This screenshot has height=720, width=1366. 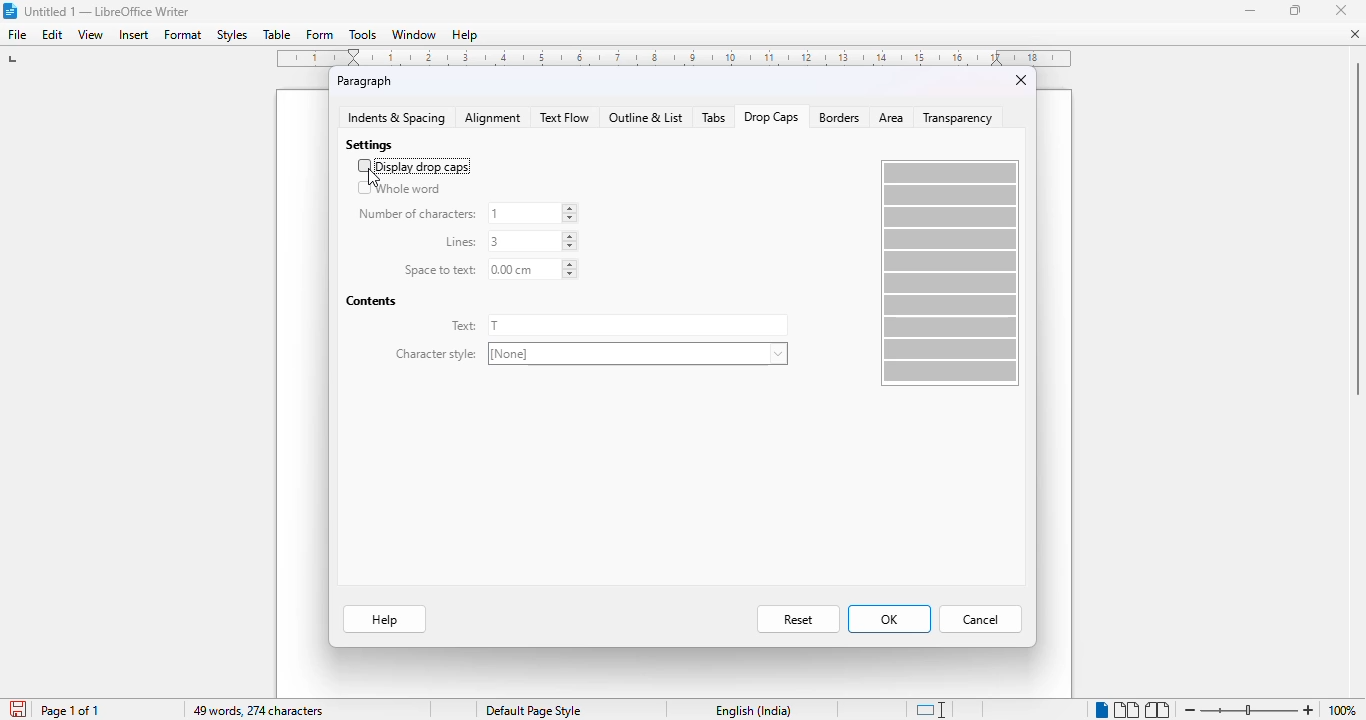 I want to click on insert, so click(x=134, y=35).